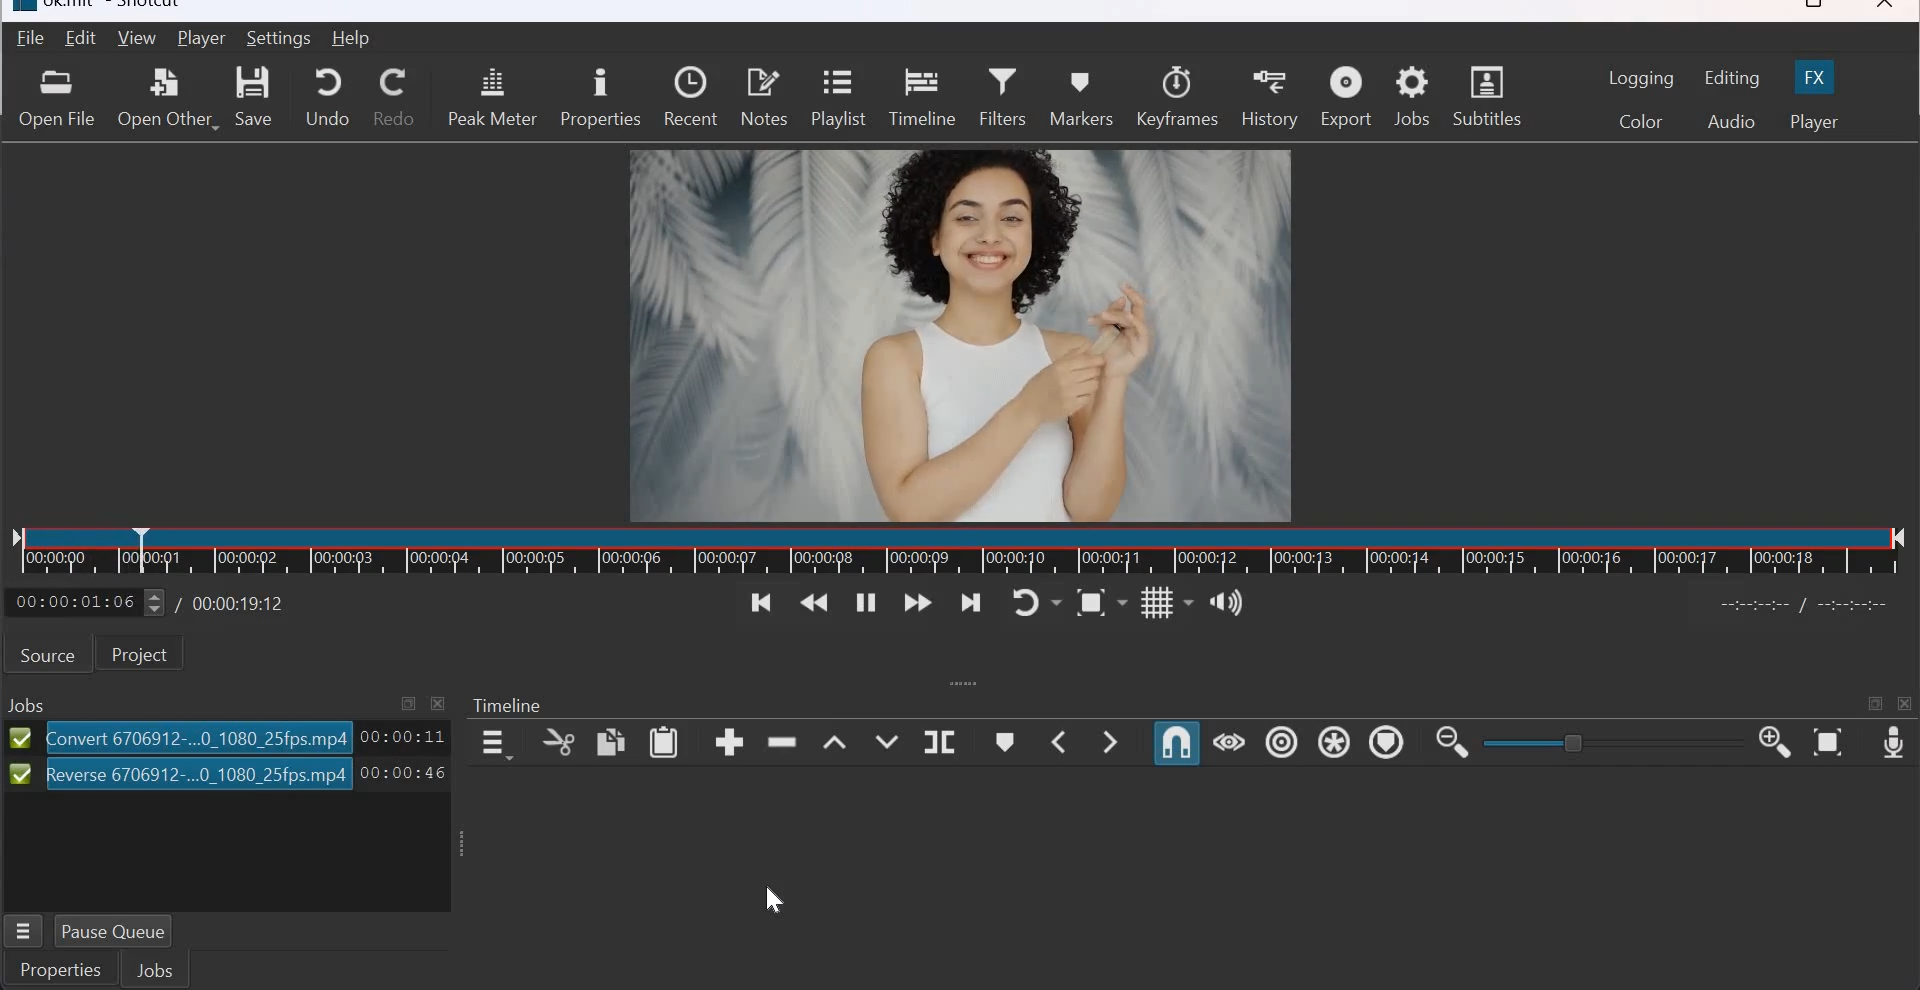 The height and width of the screenshot is (990, 1920). What do you see at coordinates (60, 970) in the screenshot?
I see `Properties` at bounding box center [60, 970].